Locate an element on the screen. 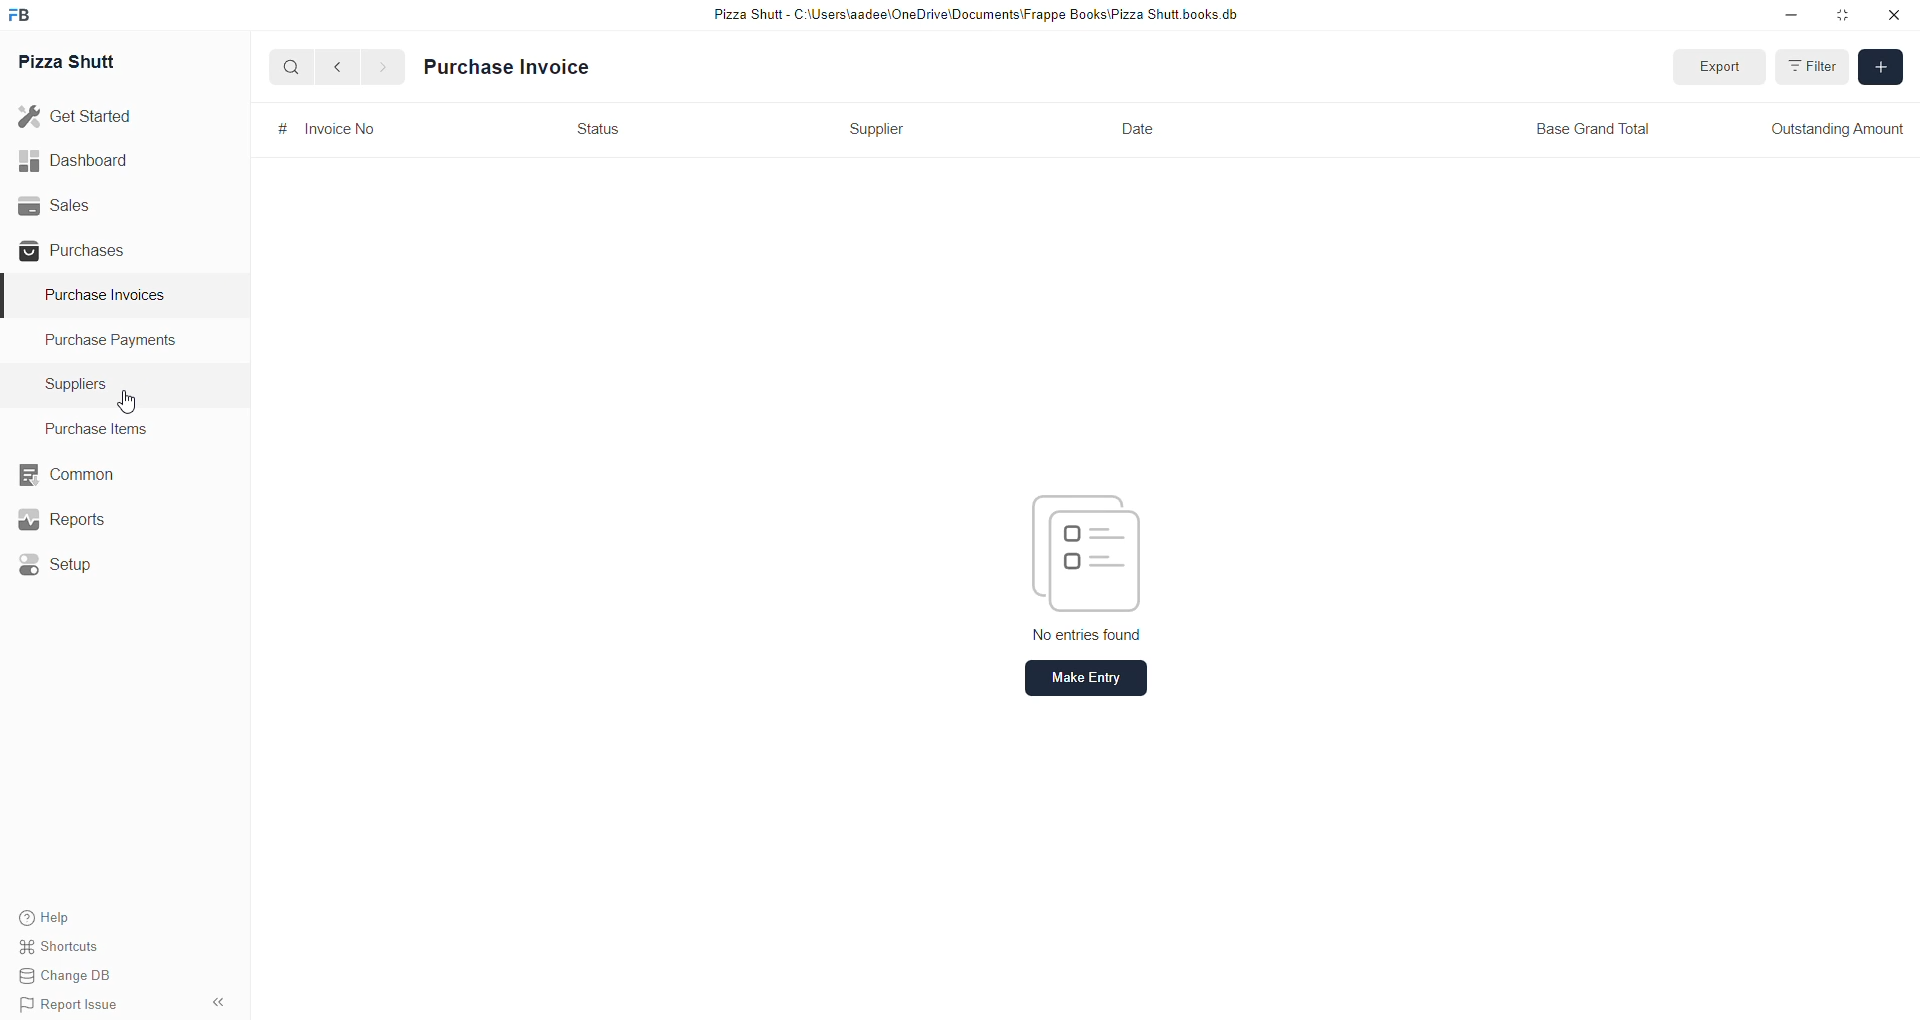 This screenshot has width=1920, height=1020. ‘Common is located at coordinates (65, 472).